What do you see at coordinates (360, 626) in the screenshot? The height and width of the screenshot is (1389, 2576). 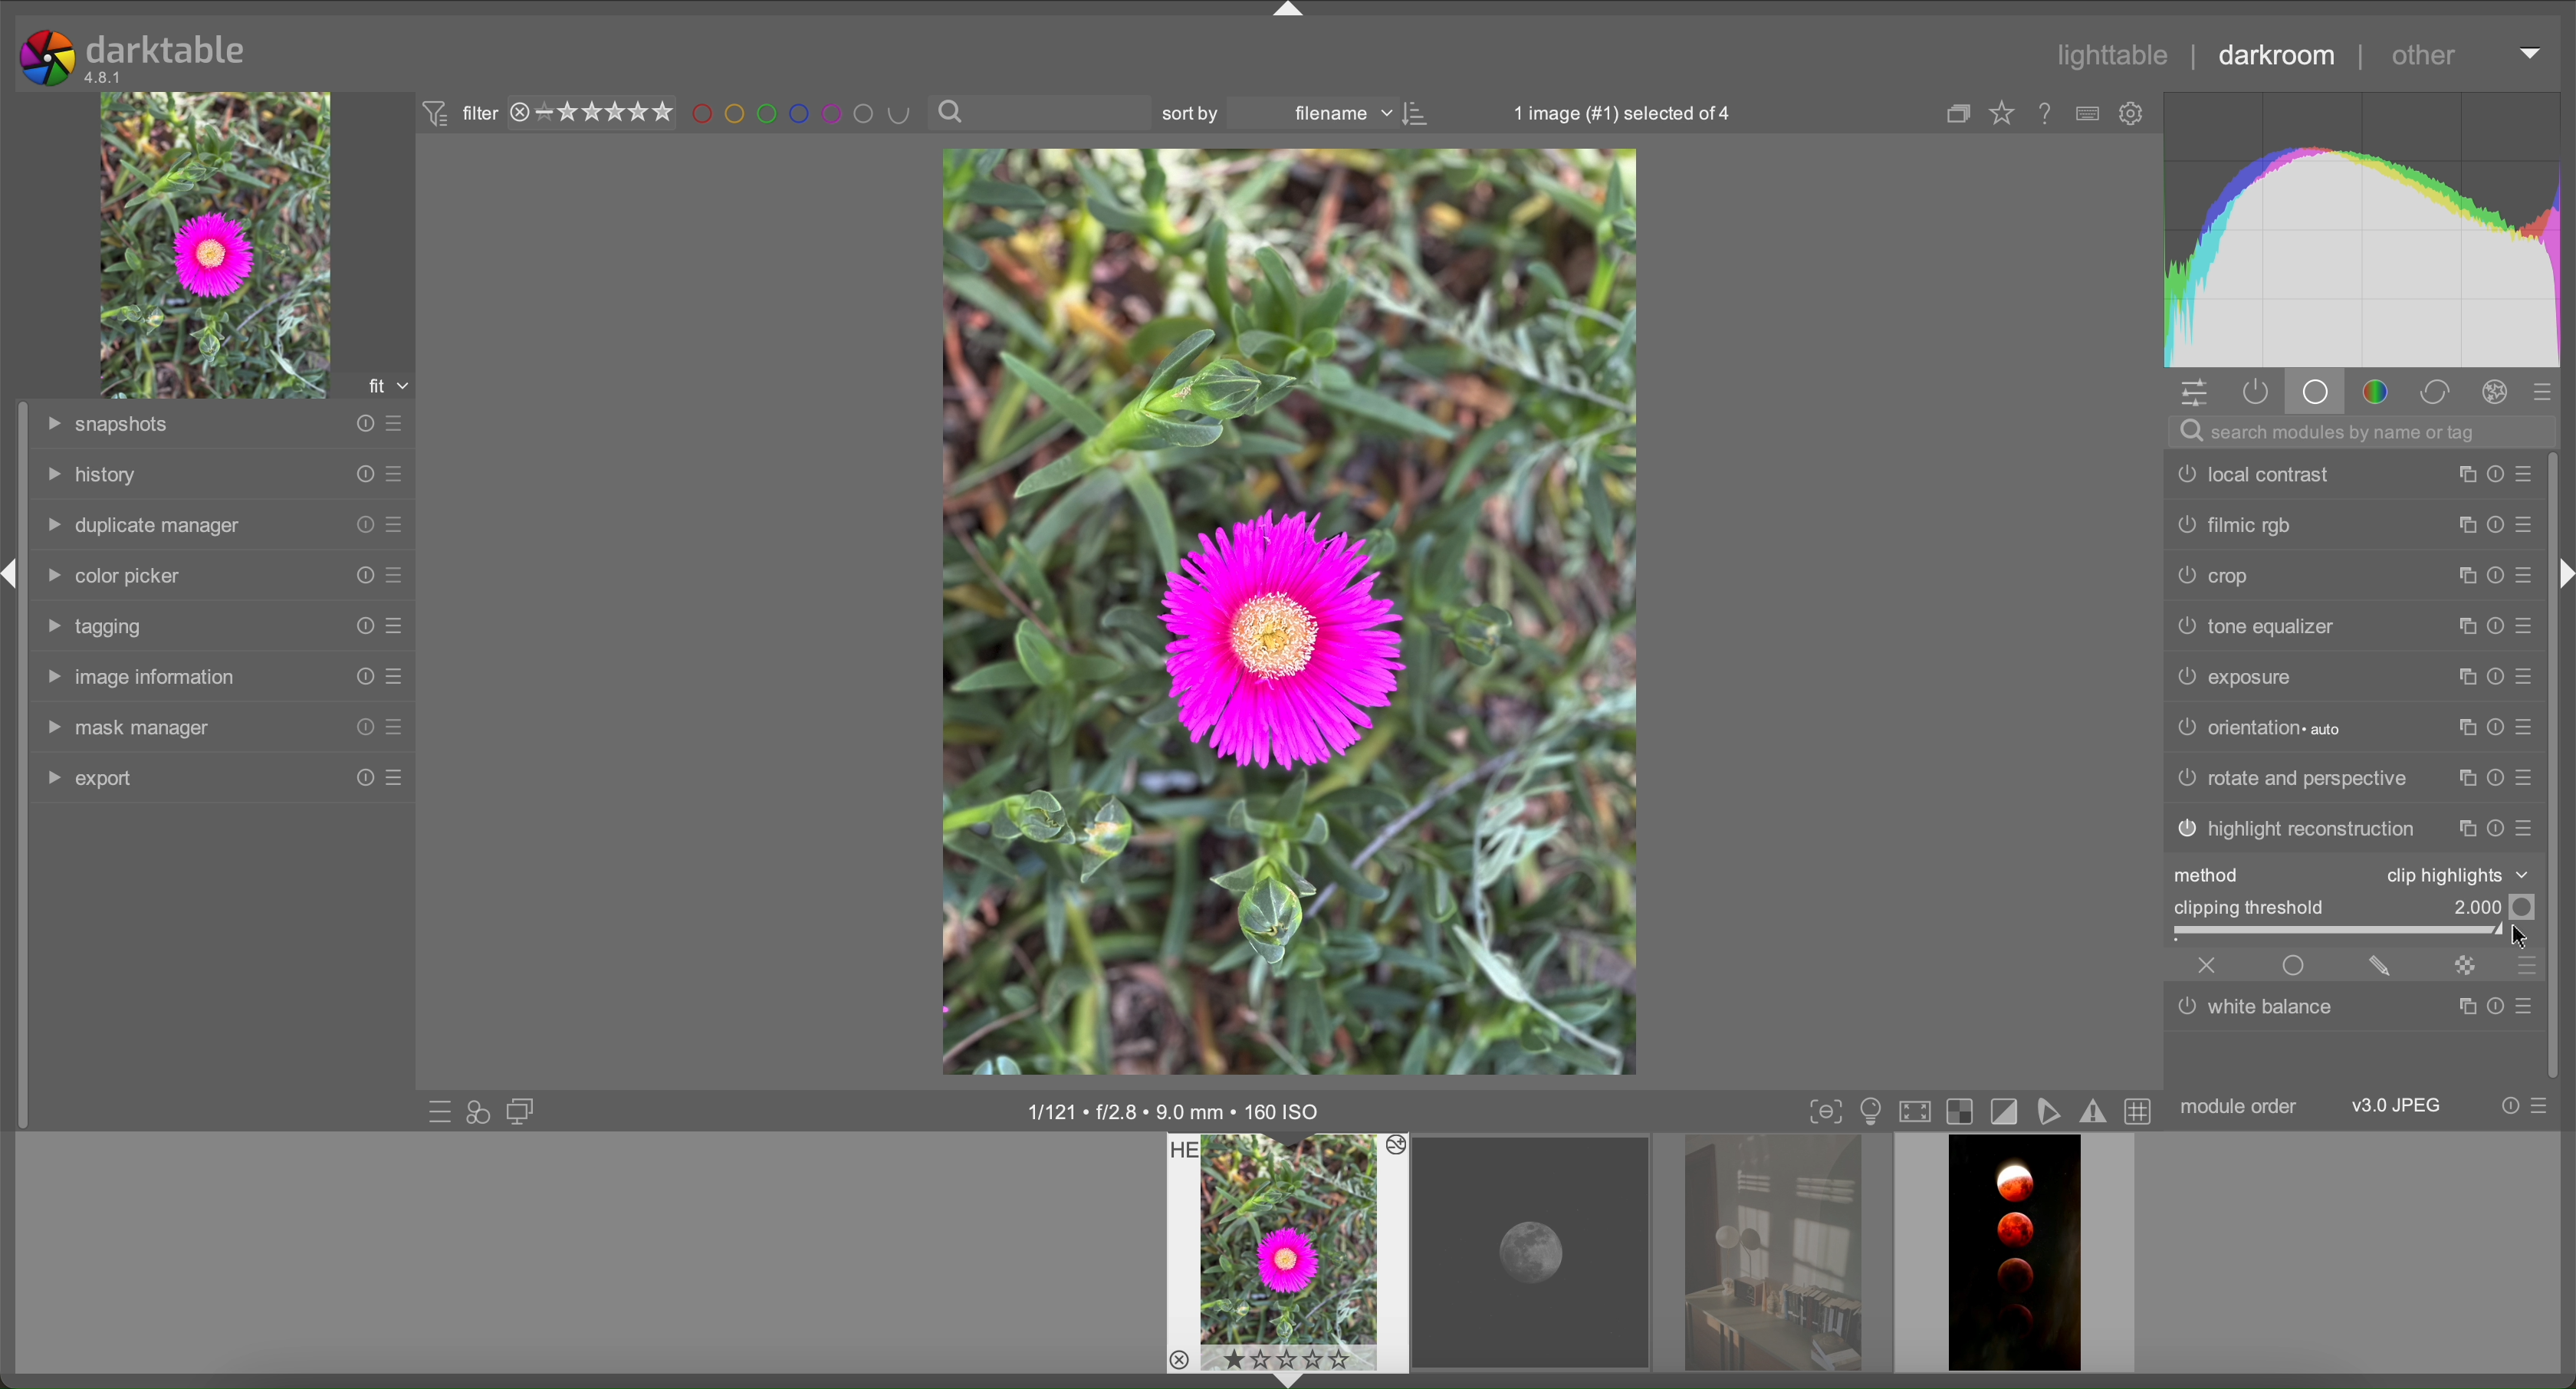 I see `reset presets` at bounding box center [360, 626].